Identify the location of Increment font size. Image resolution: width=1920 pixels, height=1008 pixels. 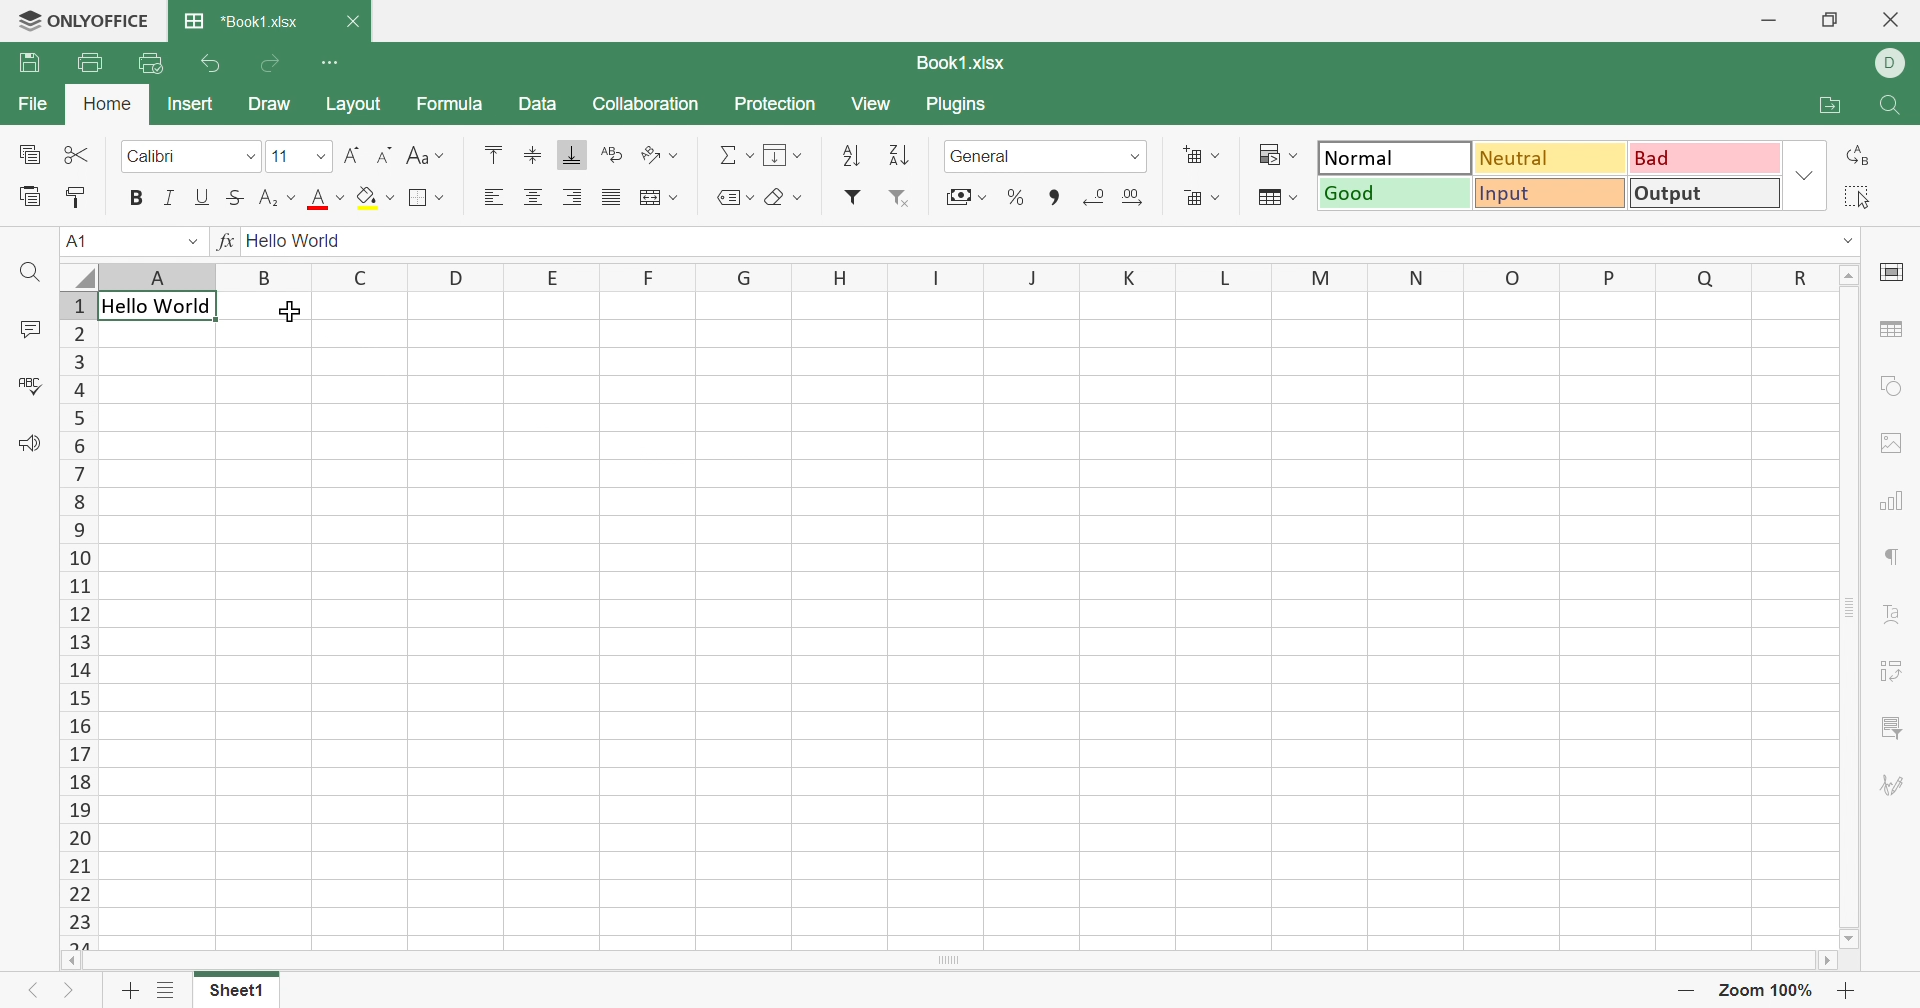
(354, 155).